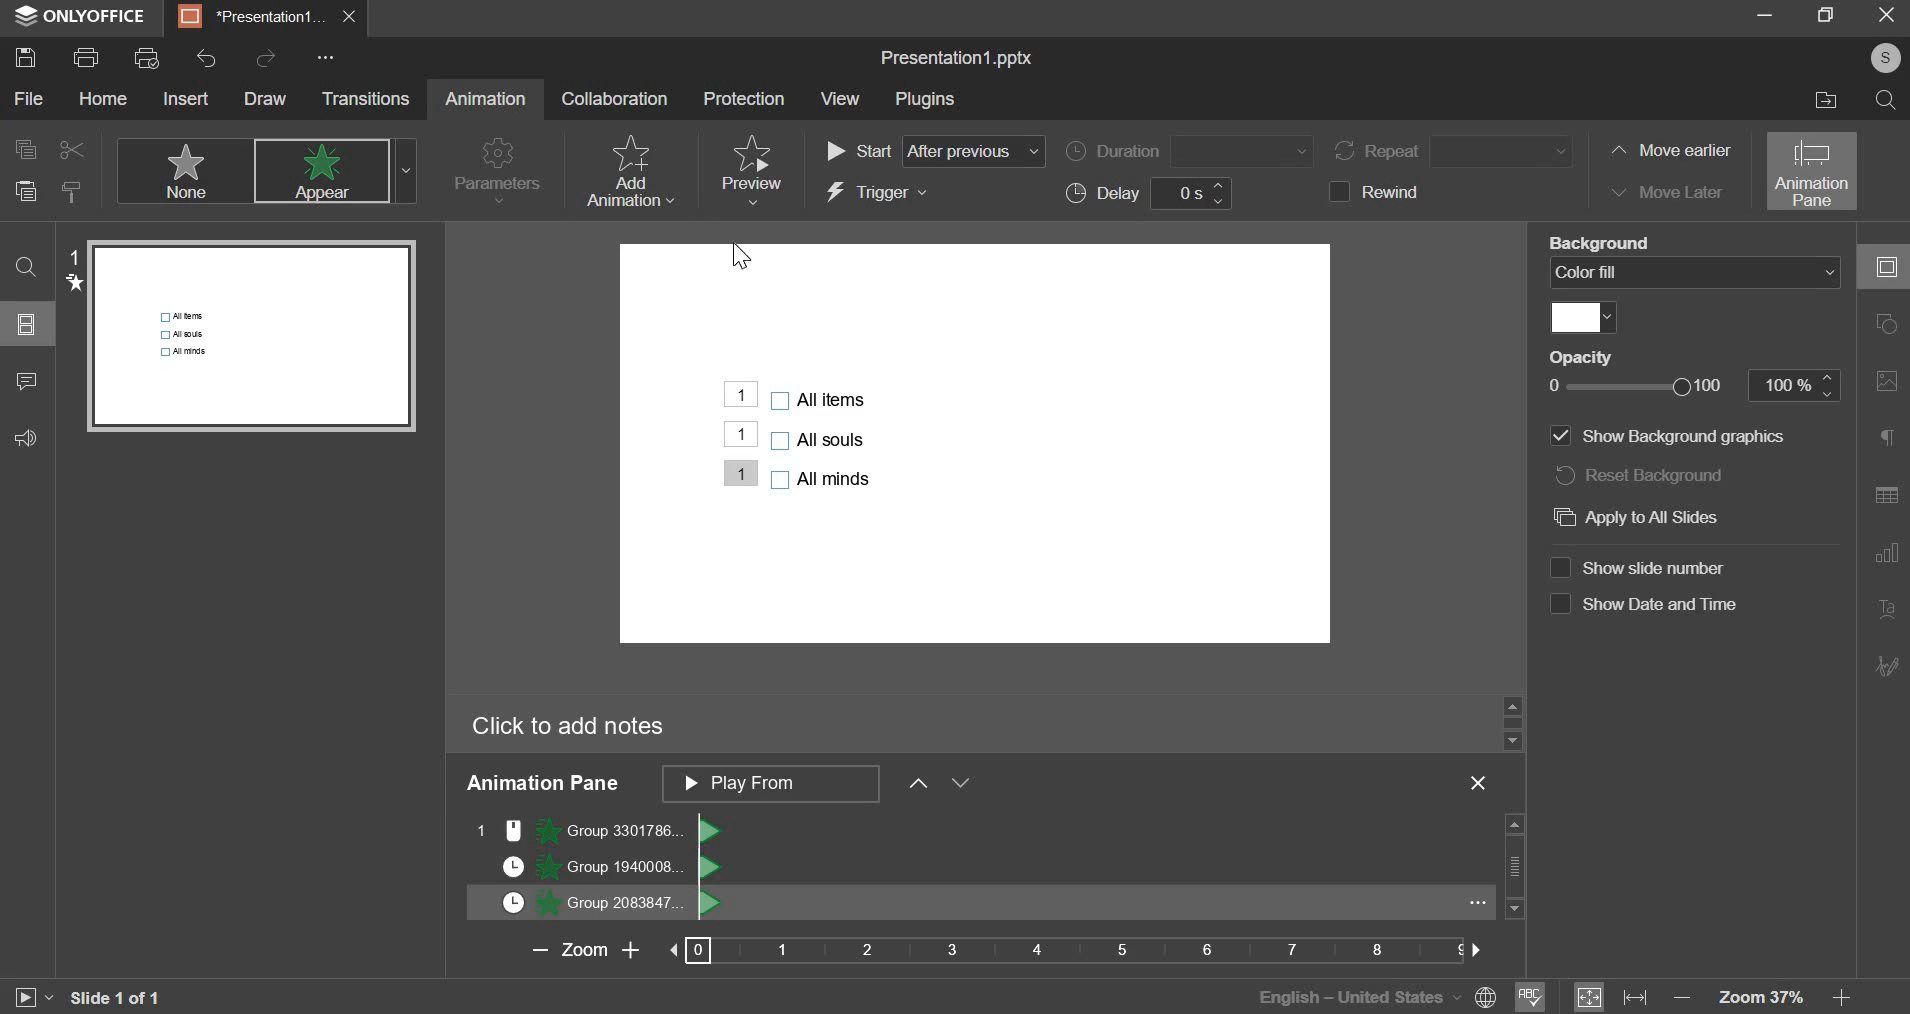 Image resolution: width=1910 pixels, height=1014 pixels. Describe the element at coordinates (878, 194) in the screenshot. I see `trigger` at that location.